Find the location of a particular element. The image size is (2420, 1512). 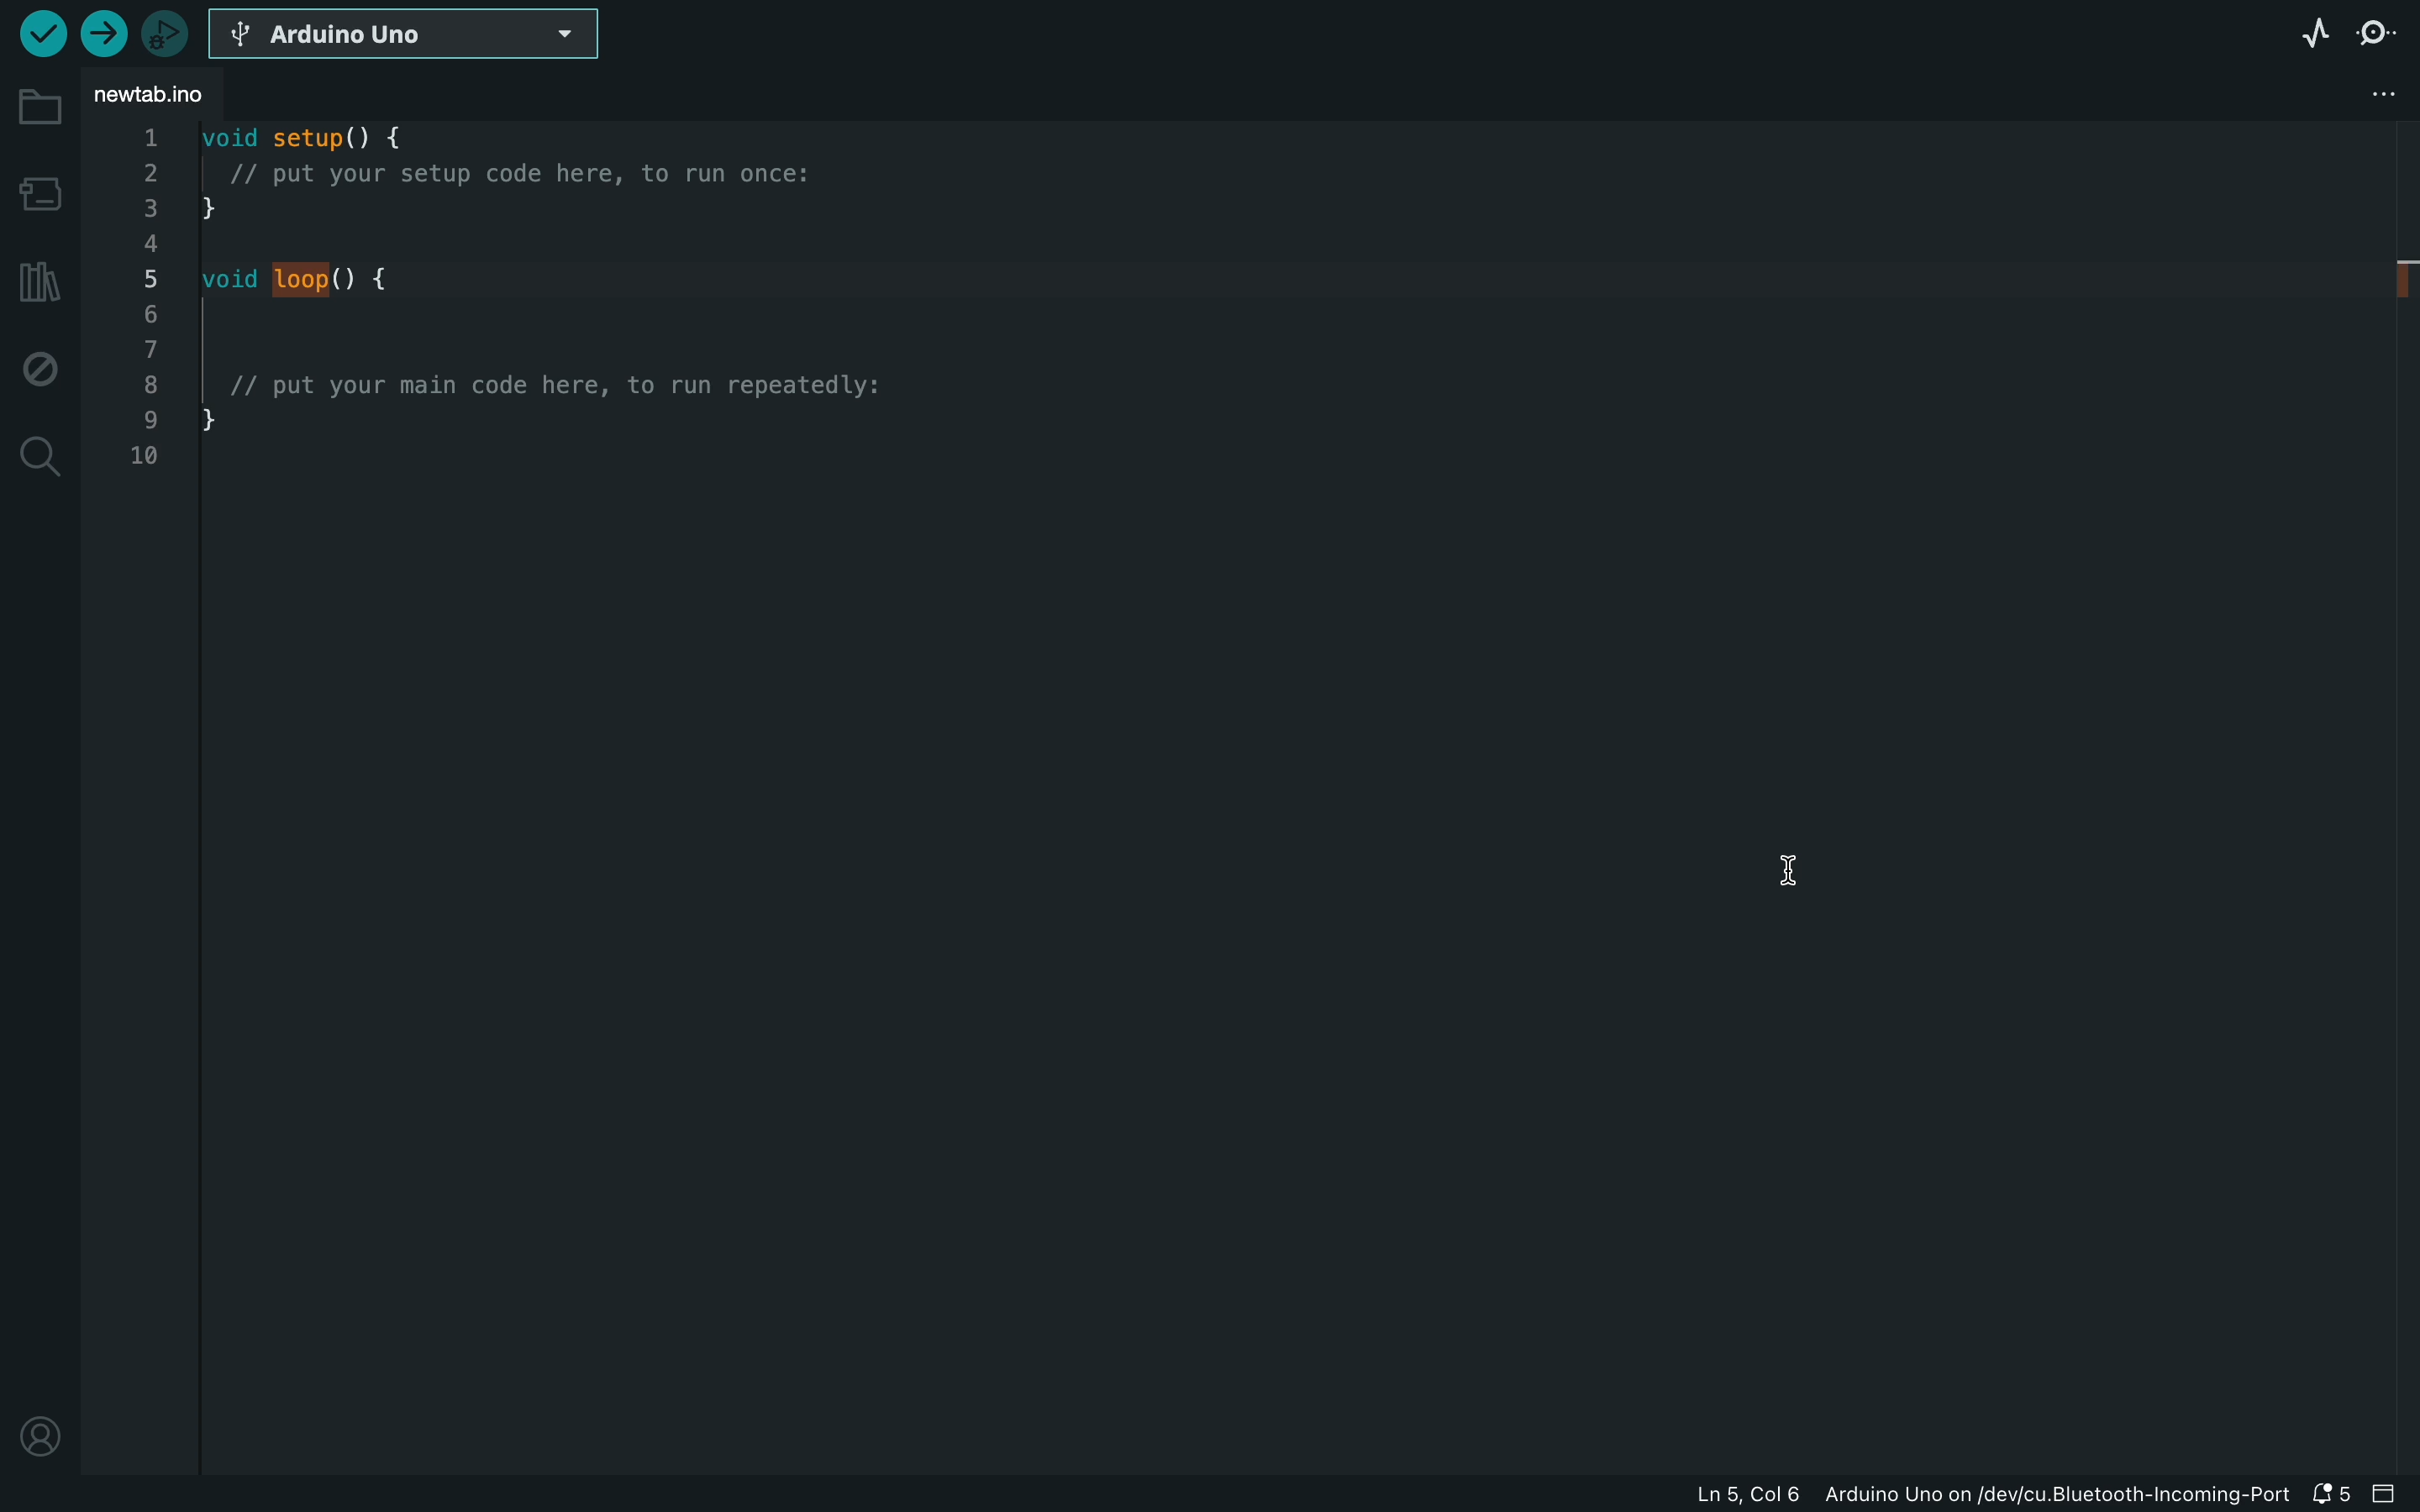

file tab is located at coordinates (162, 98).